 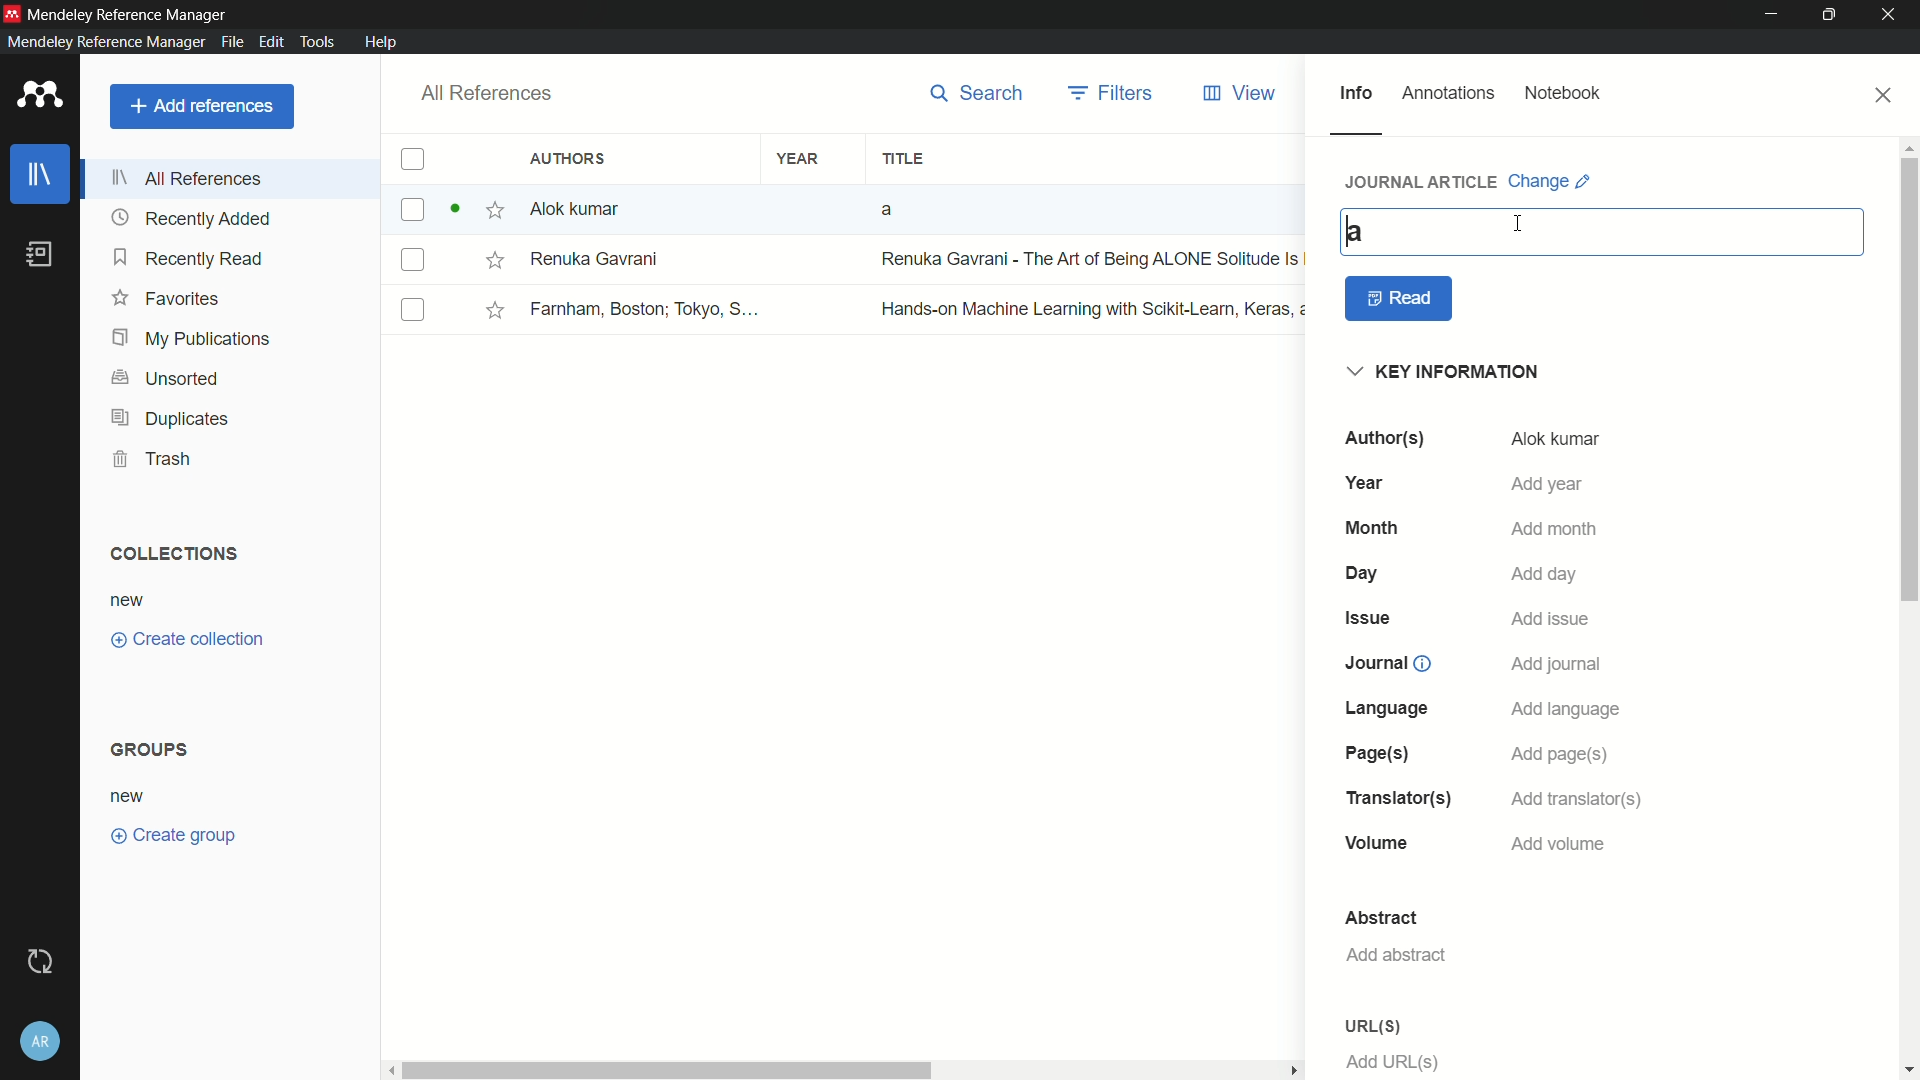 I want to click on collections, so click(x=172, y=554).